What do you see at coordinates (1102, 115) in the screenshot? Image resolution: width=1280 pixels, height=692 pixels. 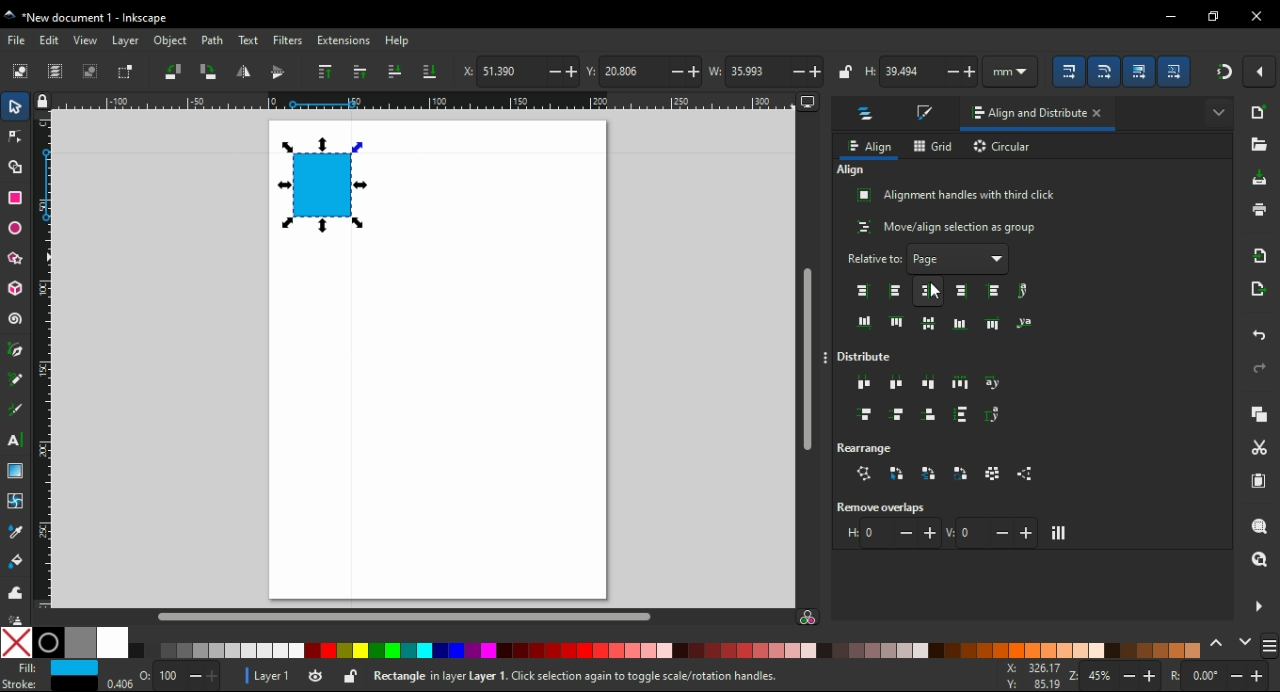 I see `close` at bounding box center [1102, 115].